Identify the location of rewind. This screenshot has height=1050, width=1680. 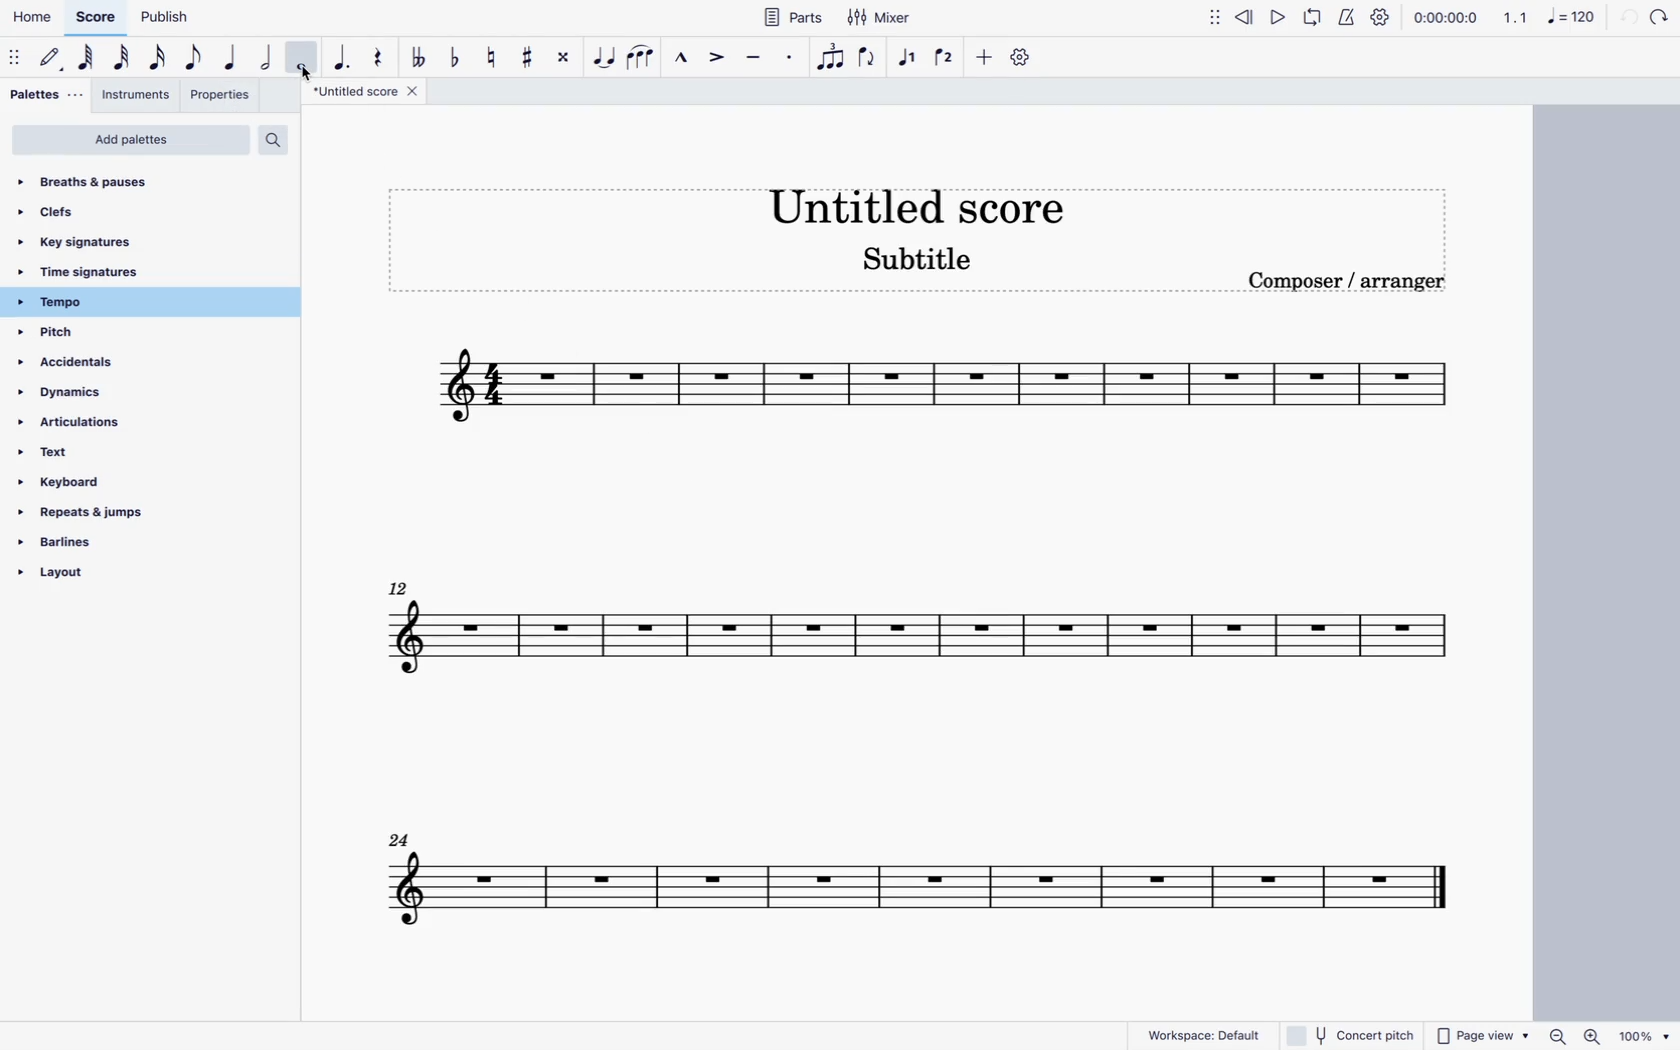
(1246, 19).